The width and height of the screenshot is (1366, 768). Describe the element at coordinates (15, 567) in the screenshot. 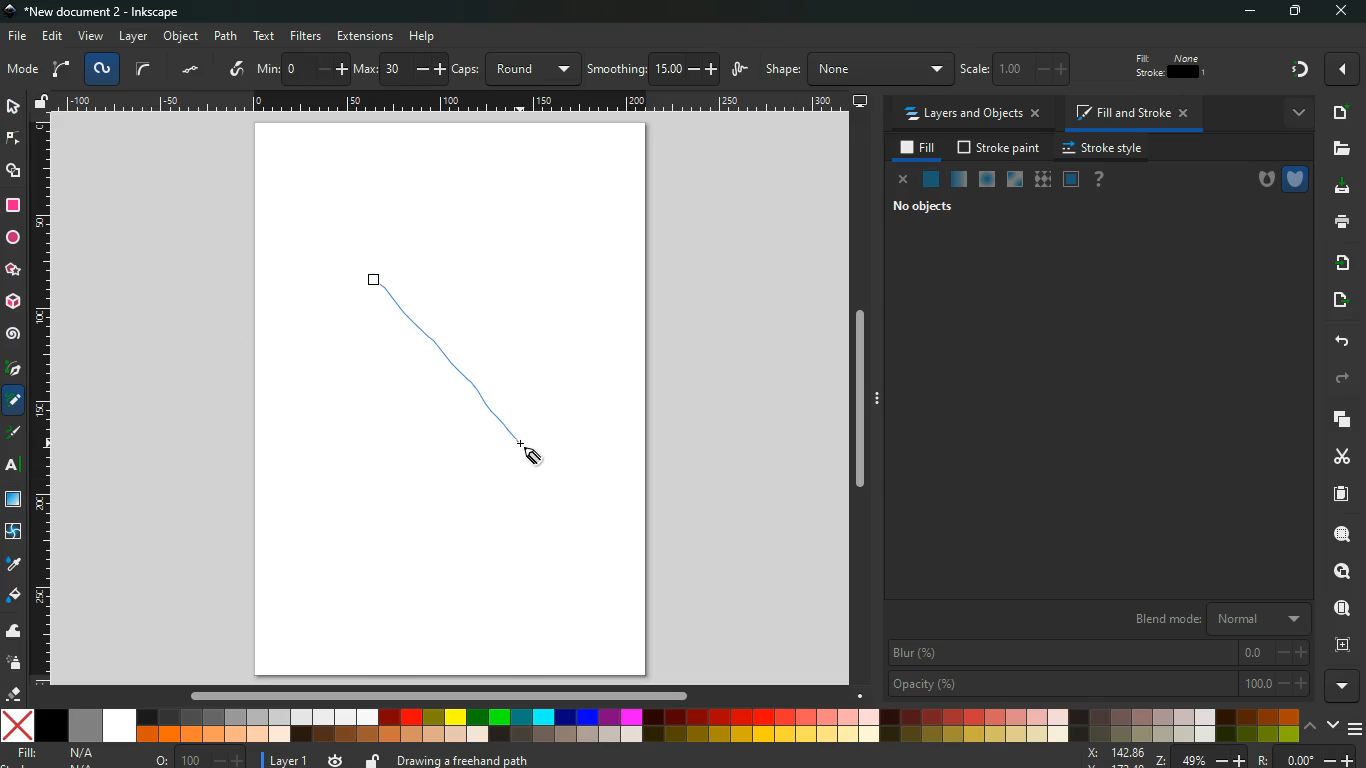

I see `drop` at that location.